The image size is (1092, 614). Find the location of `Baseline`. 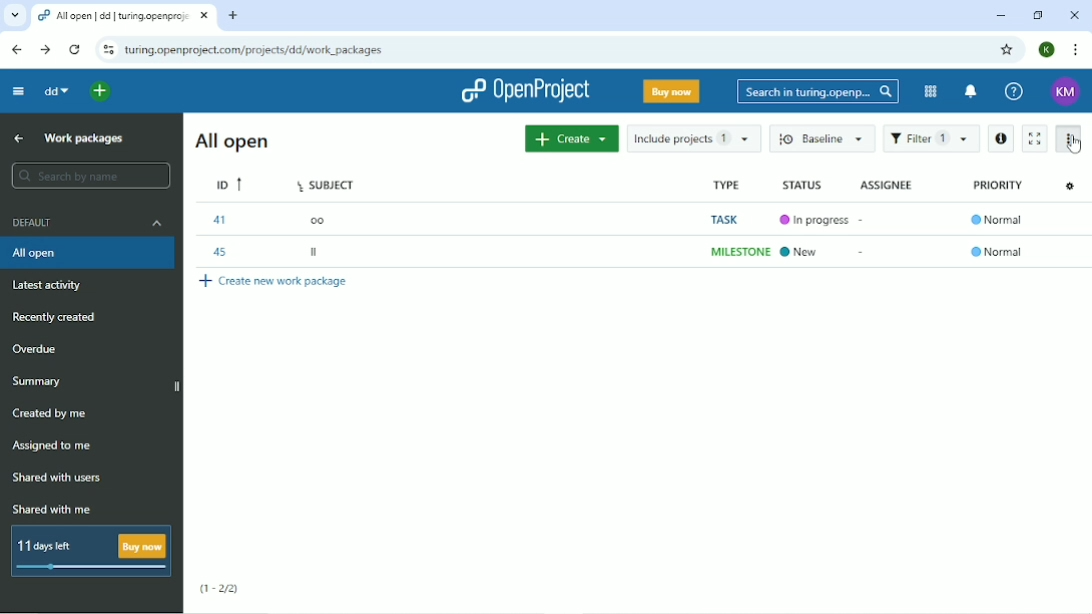

Baseline is located at coordinates (820, 137).